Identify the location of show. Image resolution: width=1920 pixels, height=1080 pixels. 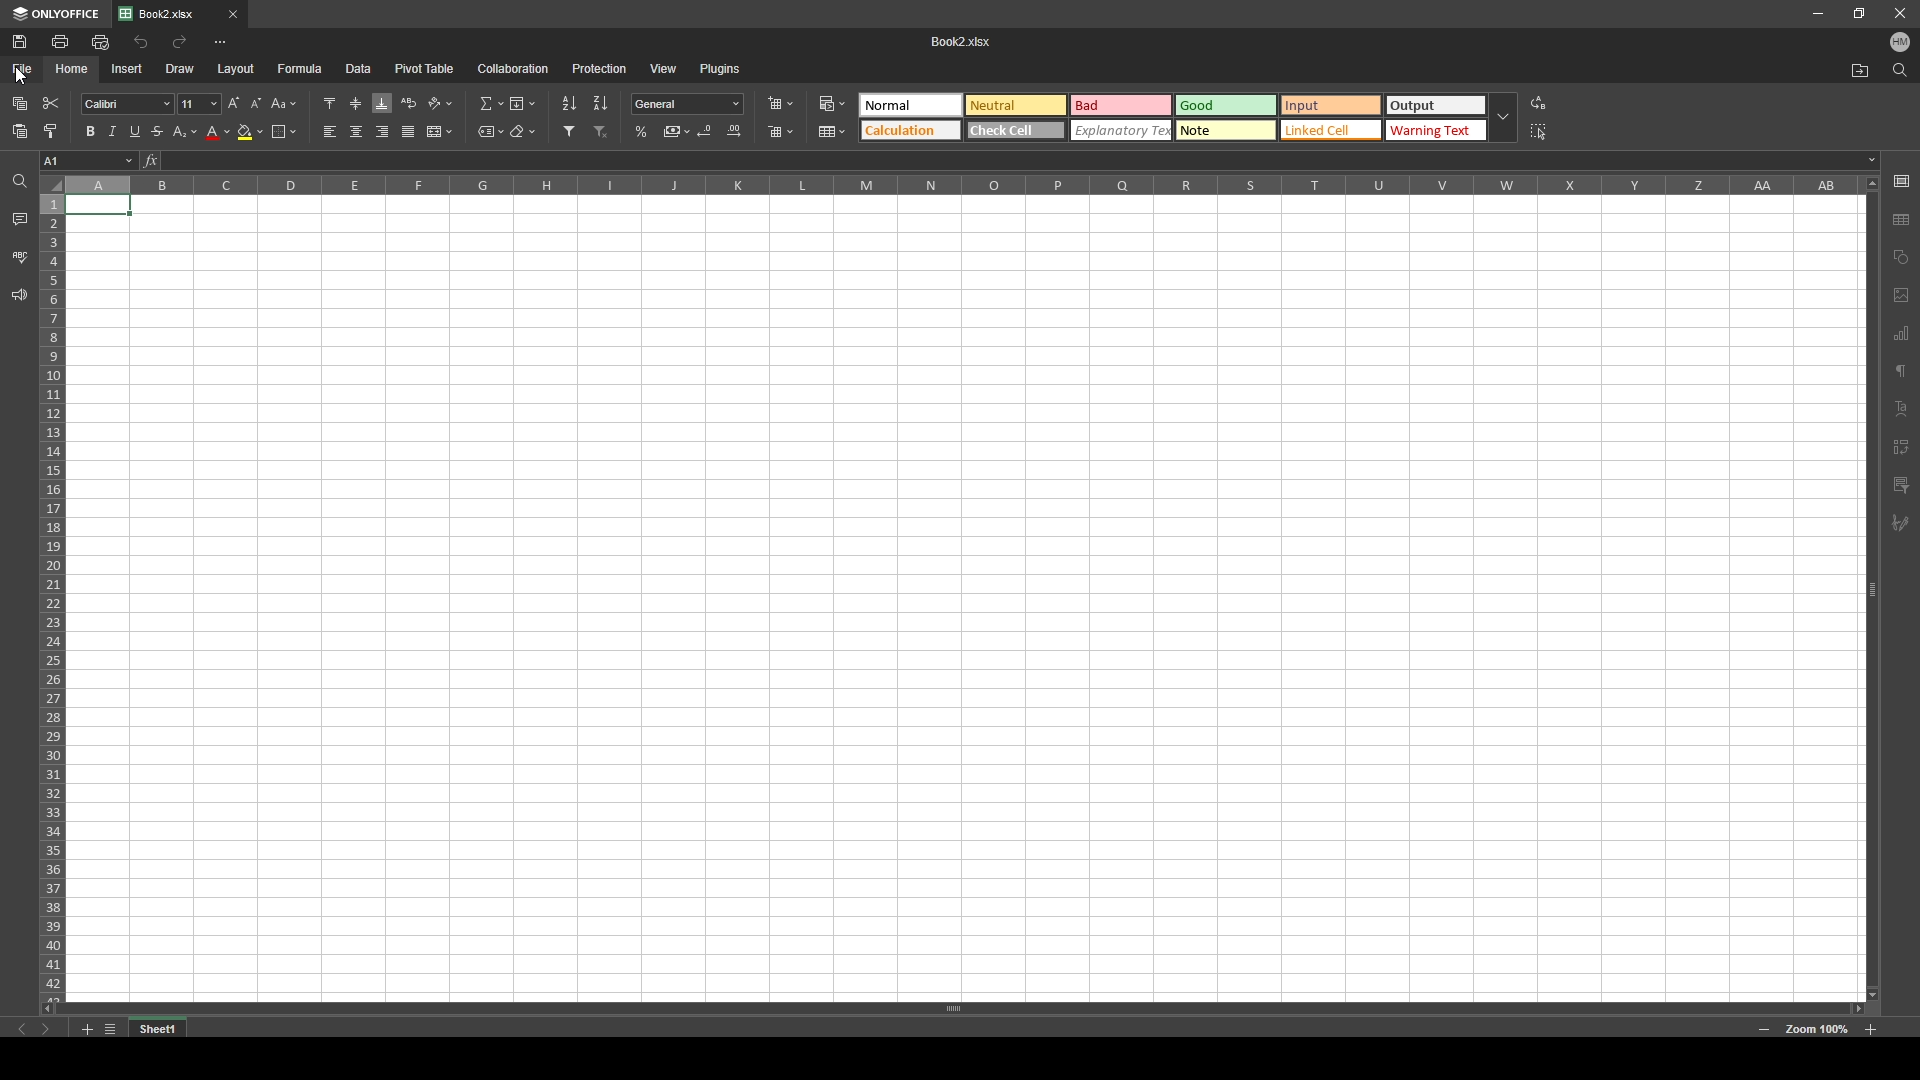
(1502, 118).